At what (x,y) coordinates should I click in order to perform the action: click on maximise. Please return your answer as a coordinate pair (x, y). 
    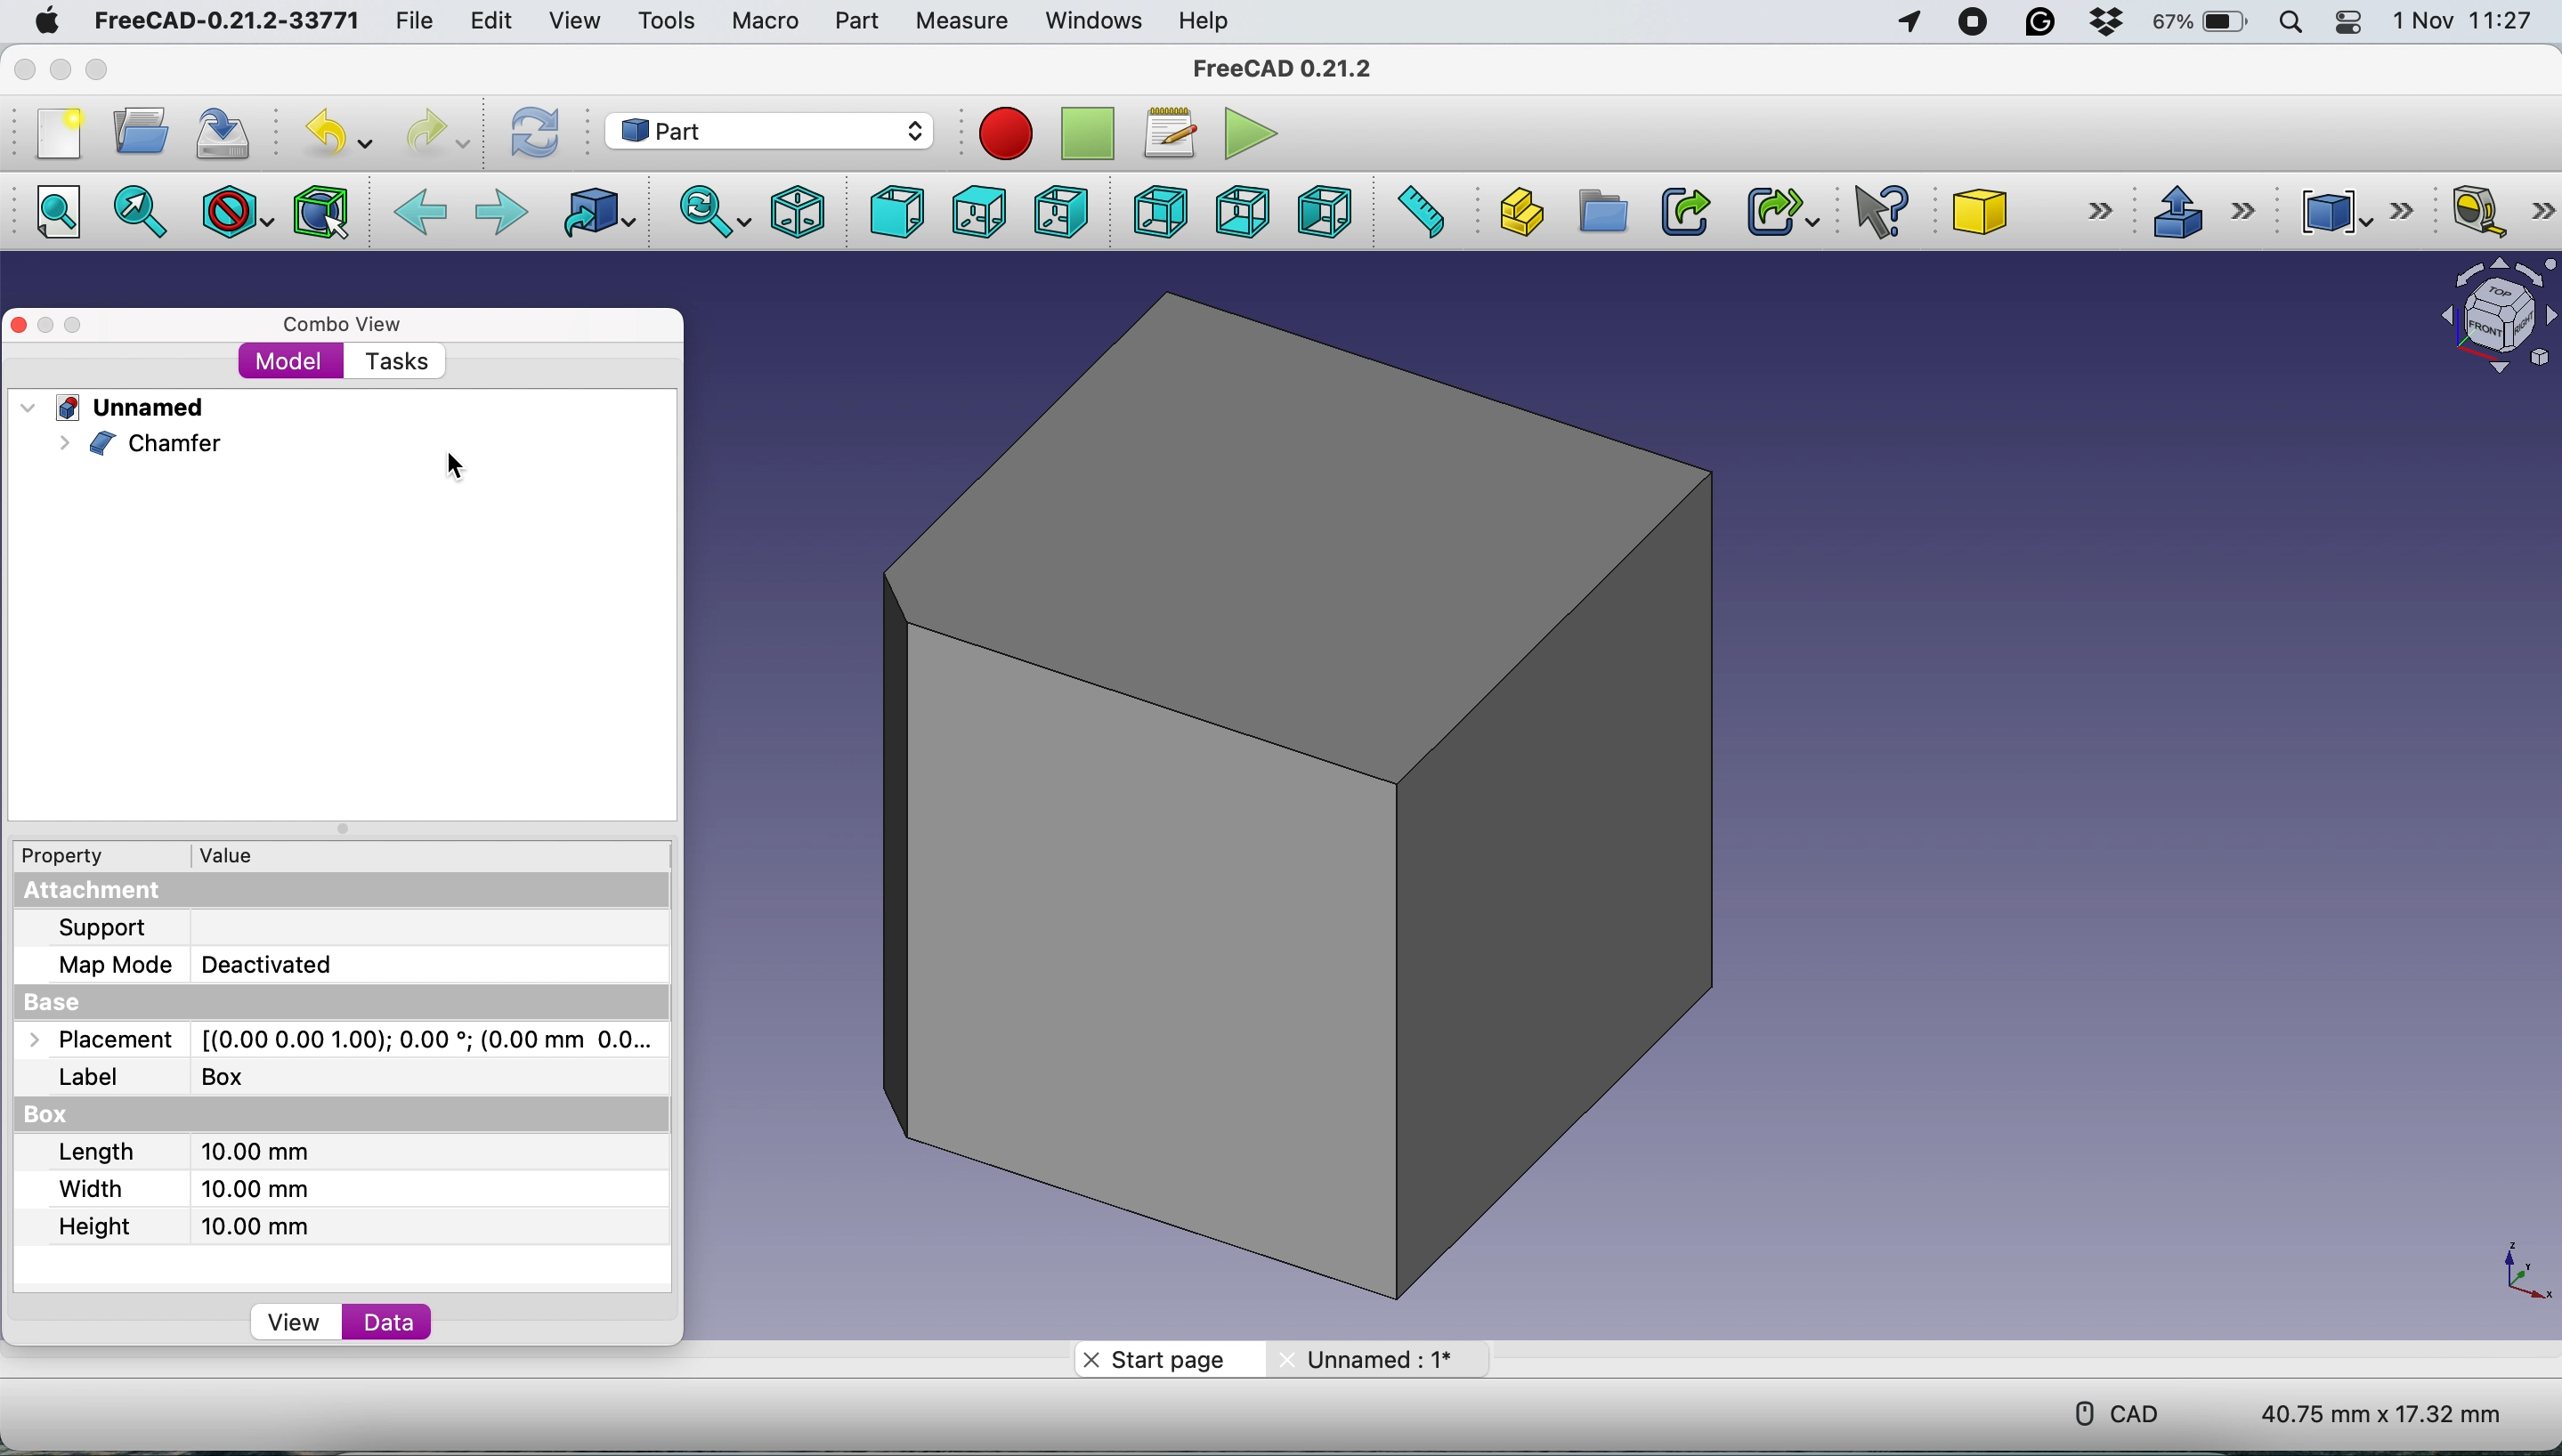
    Looking at the image, I should click on (79, 328).